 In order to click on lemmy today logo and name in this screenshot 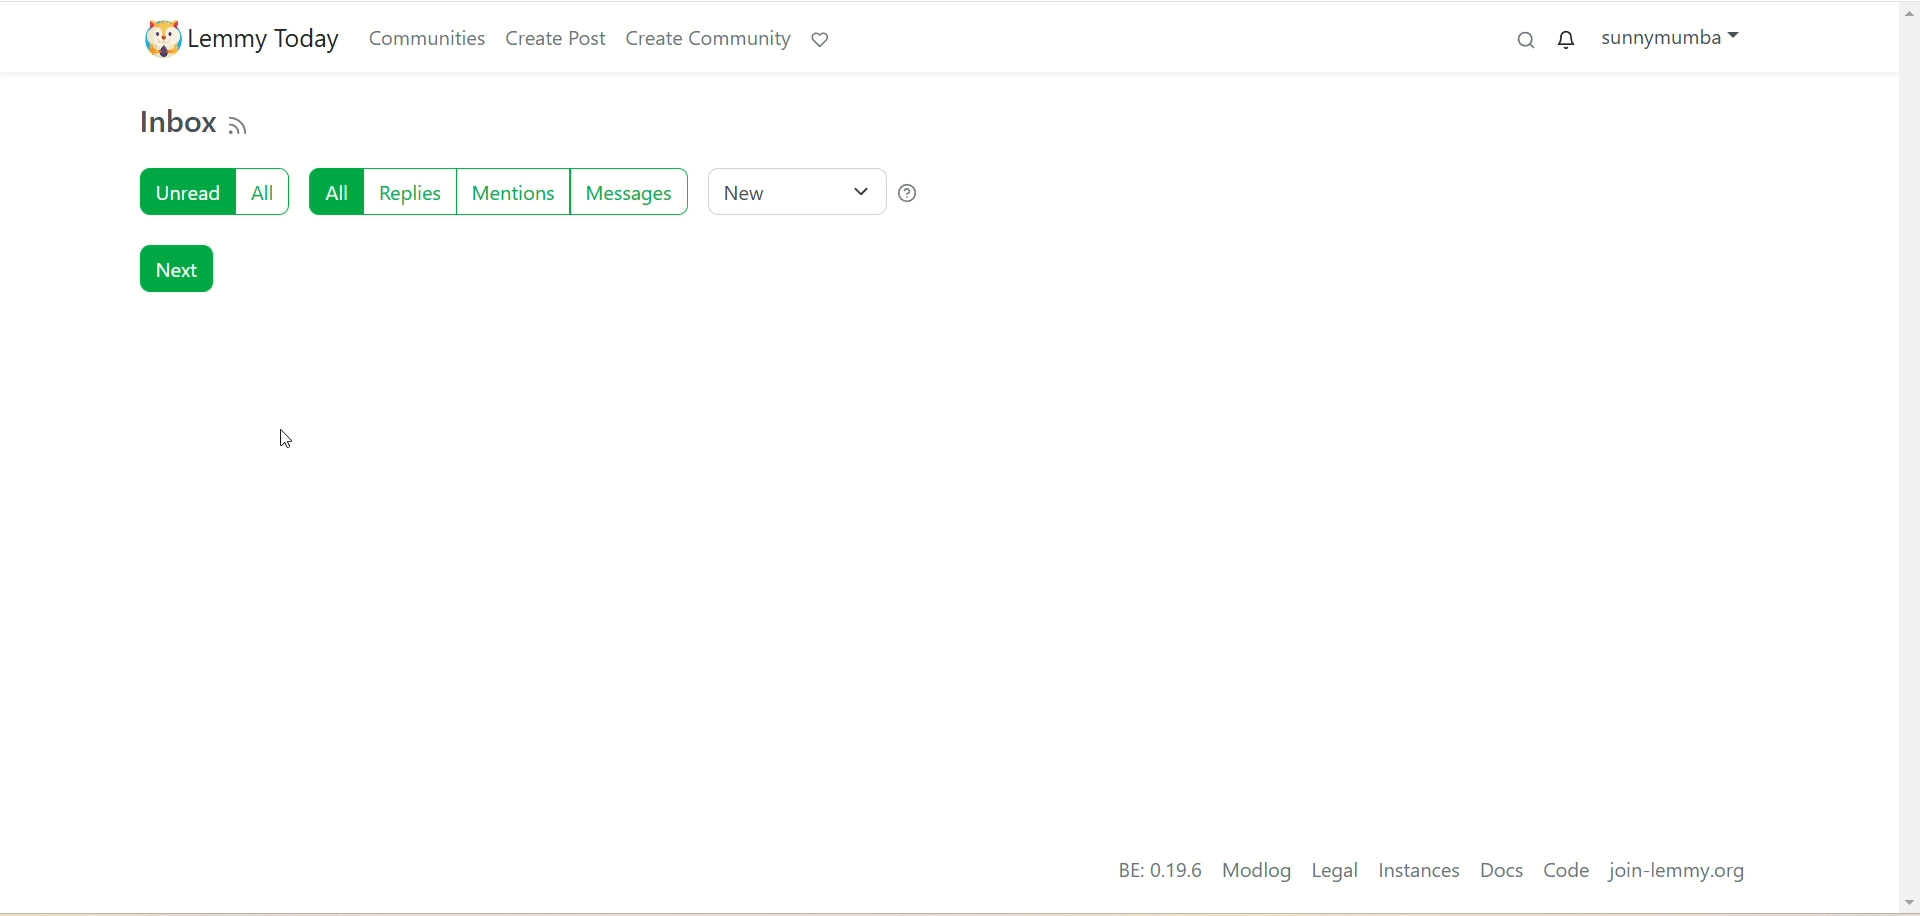, I will do `click(239, 36)`.